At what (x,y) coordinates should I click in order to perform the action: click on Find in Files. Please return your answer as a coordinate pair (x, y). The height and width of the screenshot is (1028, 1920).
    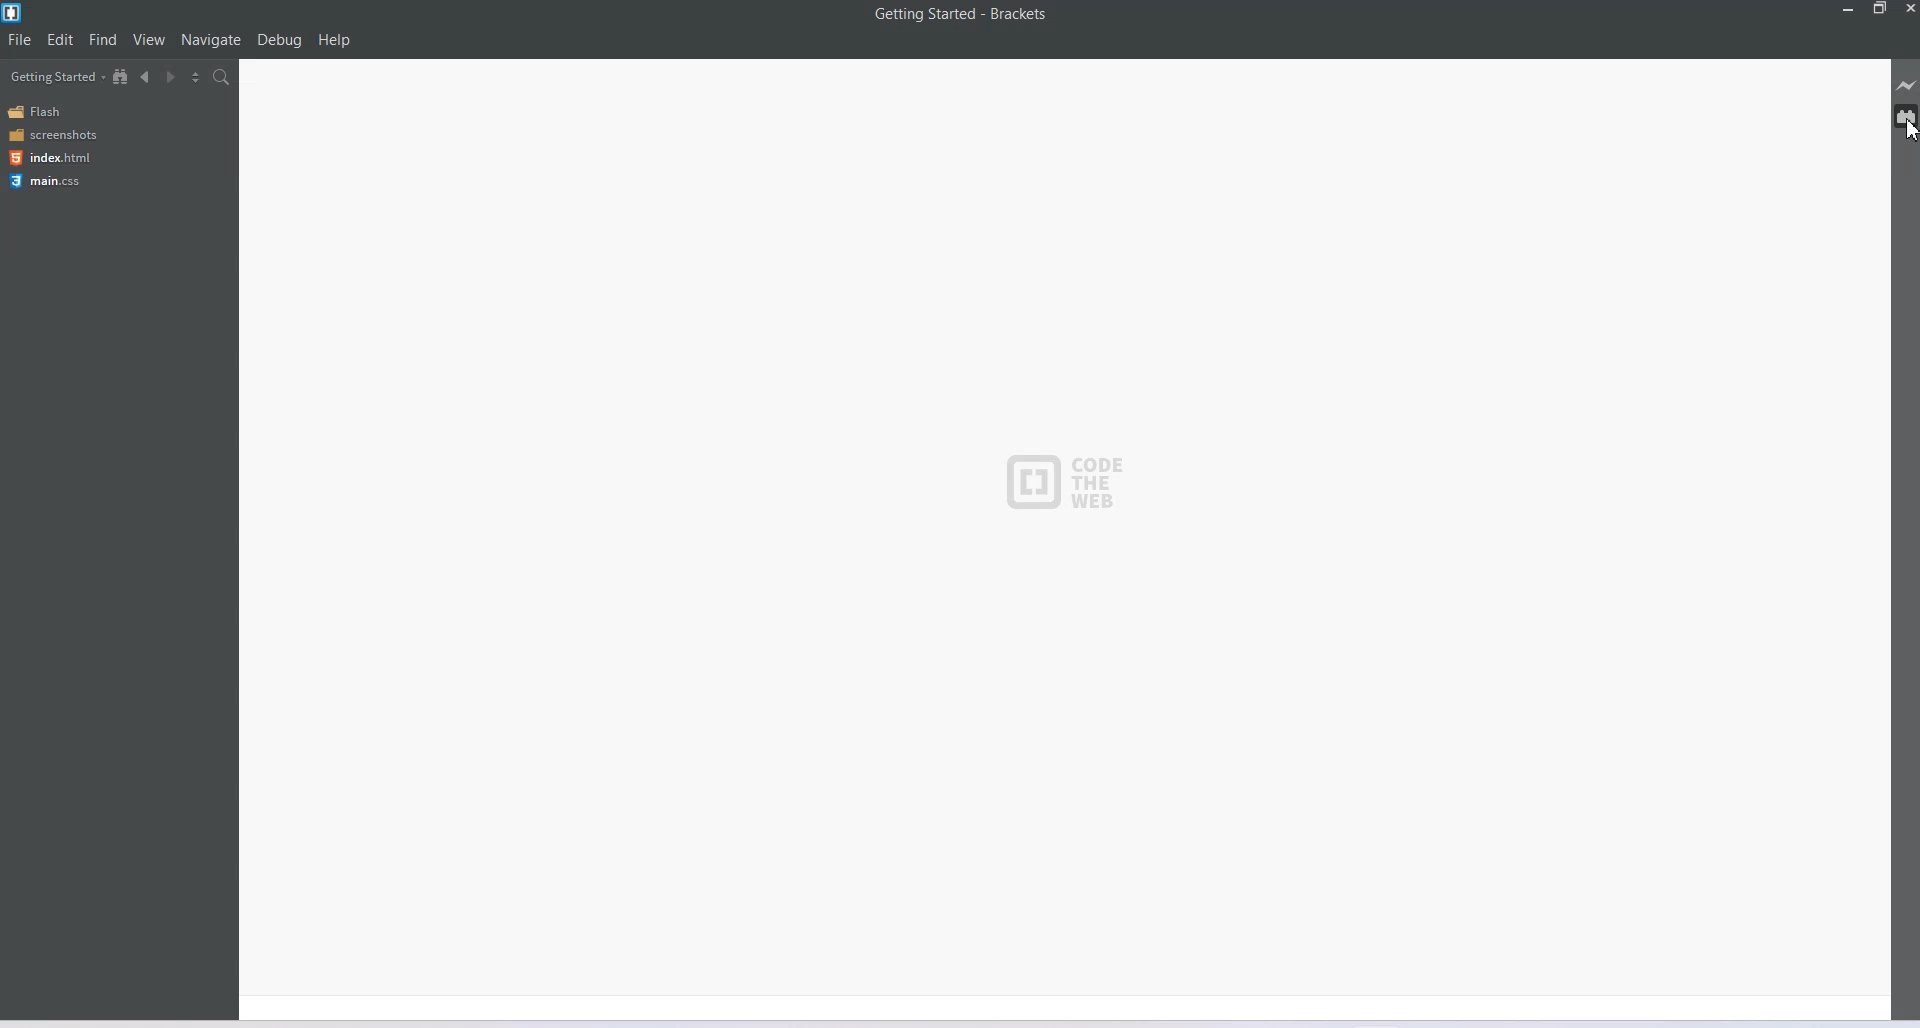
    Looking at the image, I should click on (222, 77).